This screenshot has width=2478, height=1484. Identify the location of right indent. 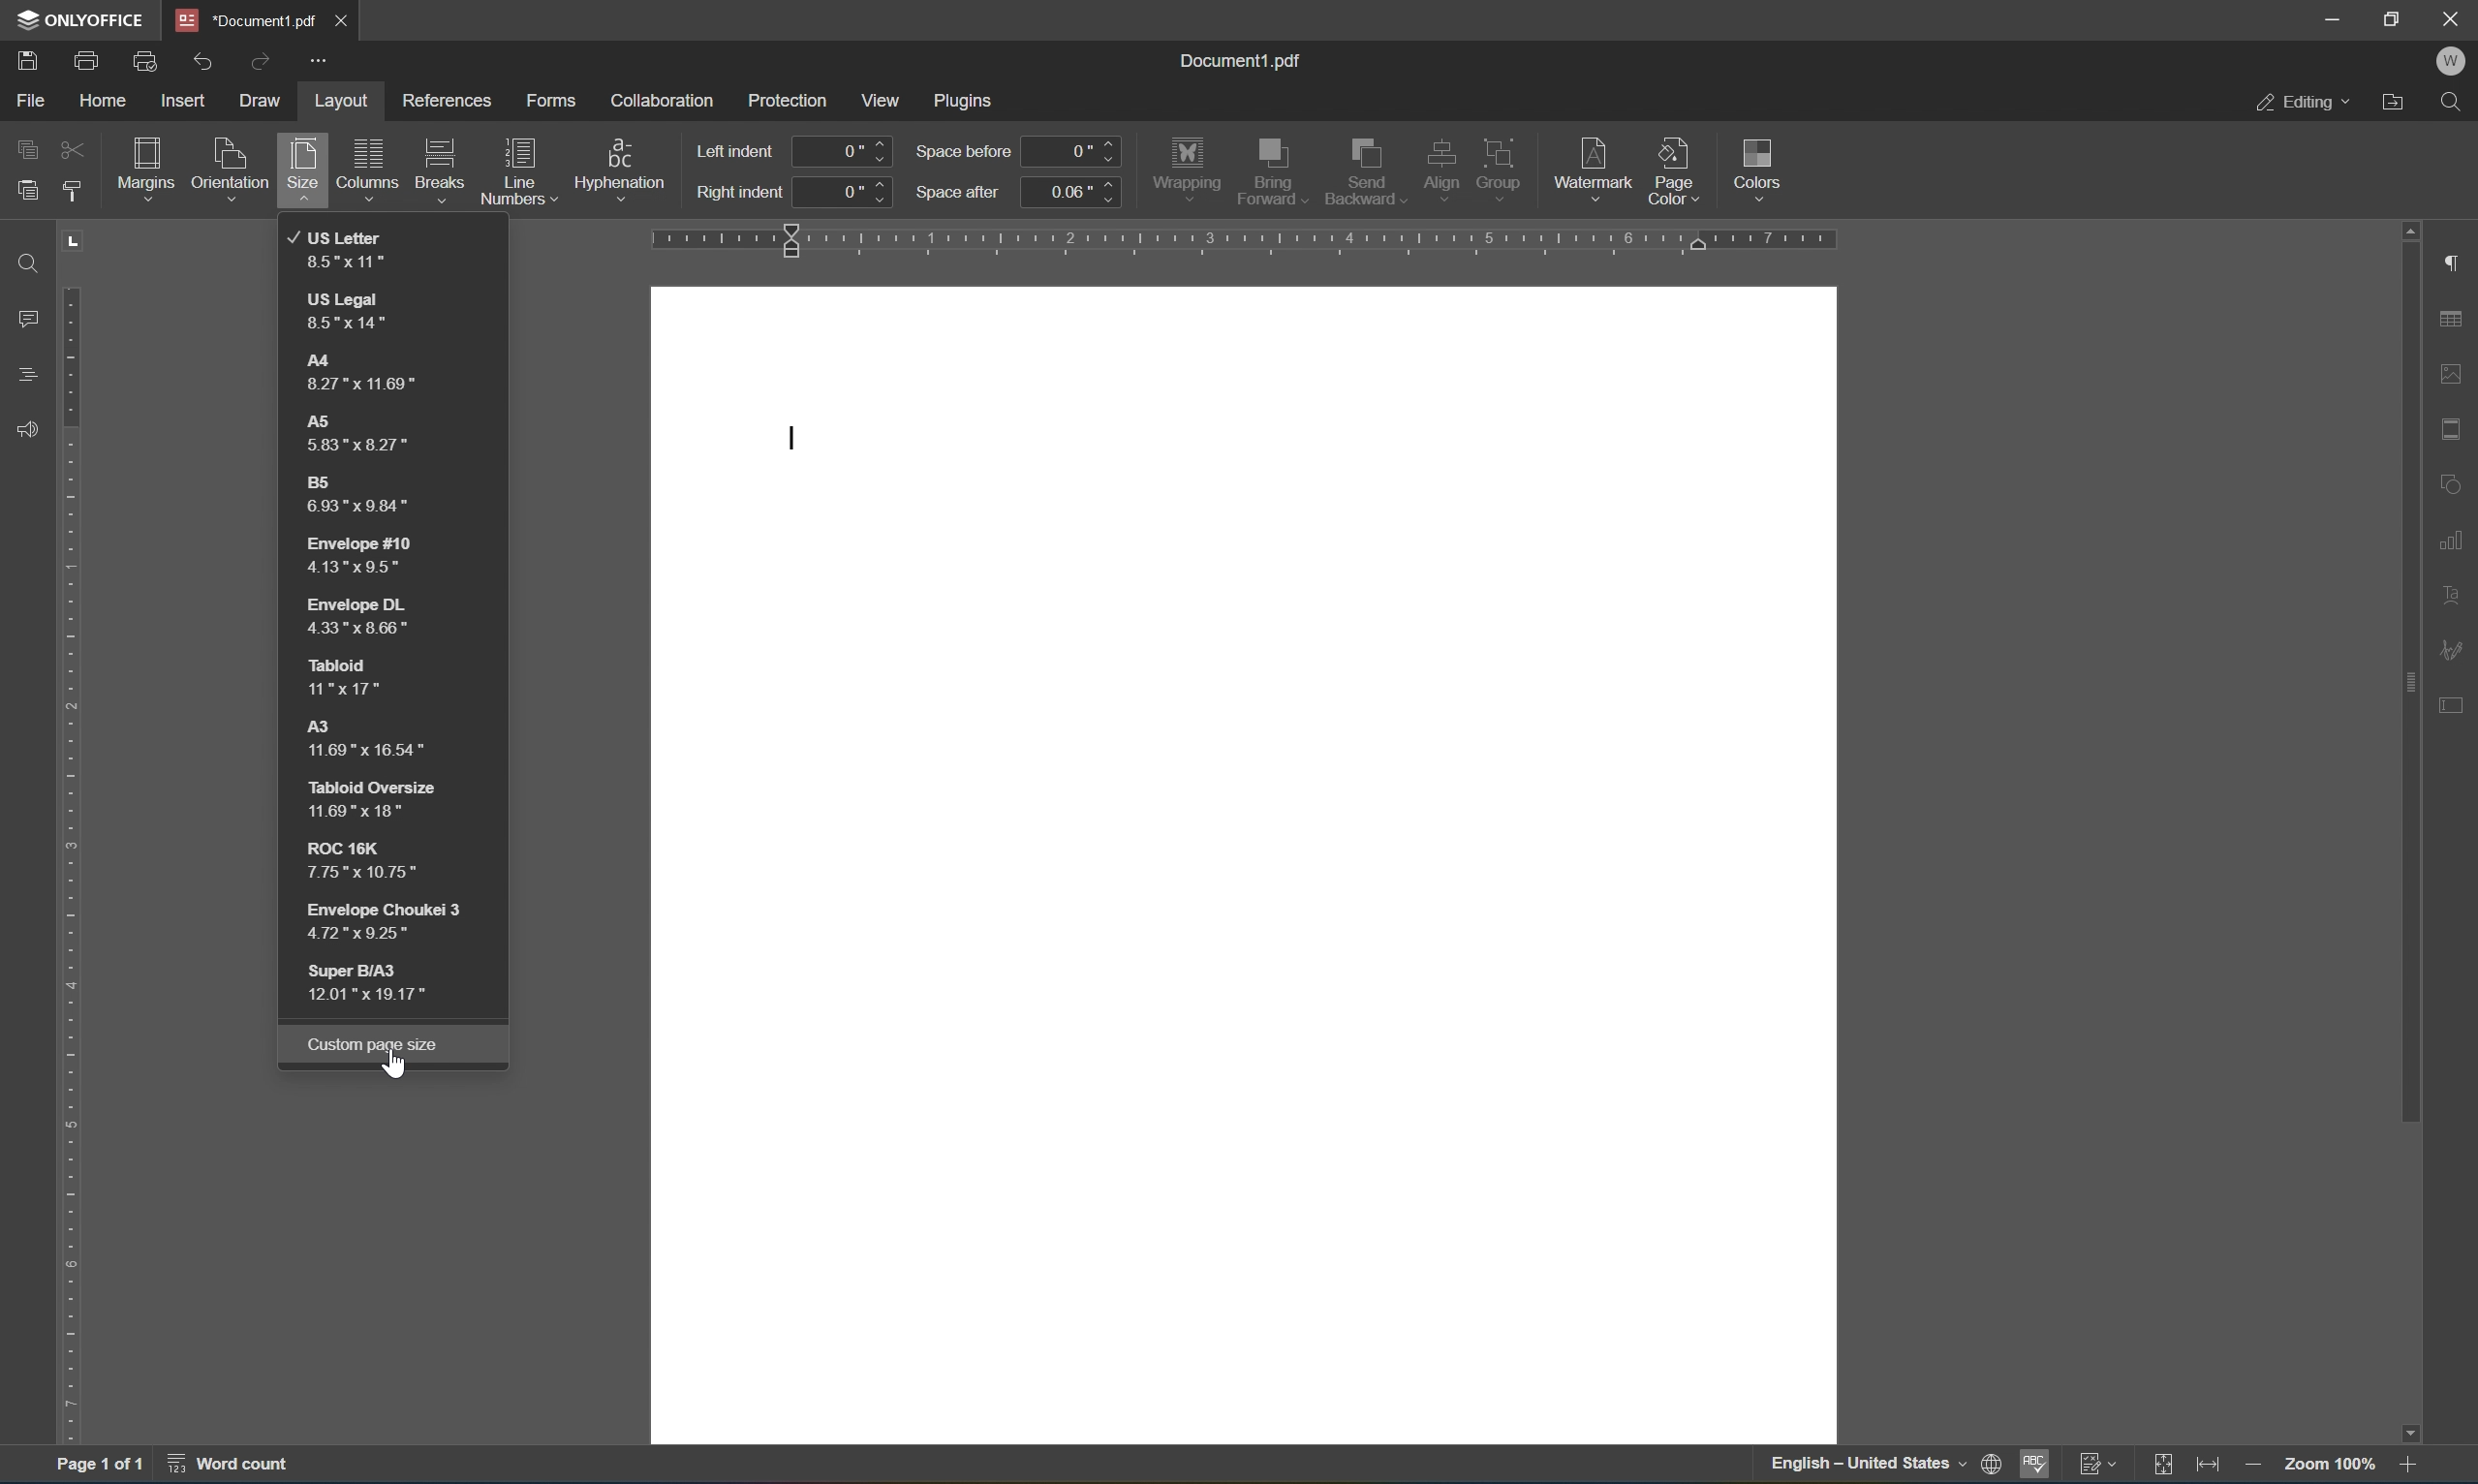
(739, 195).